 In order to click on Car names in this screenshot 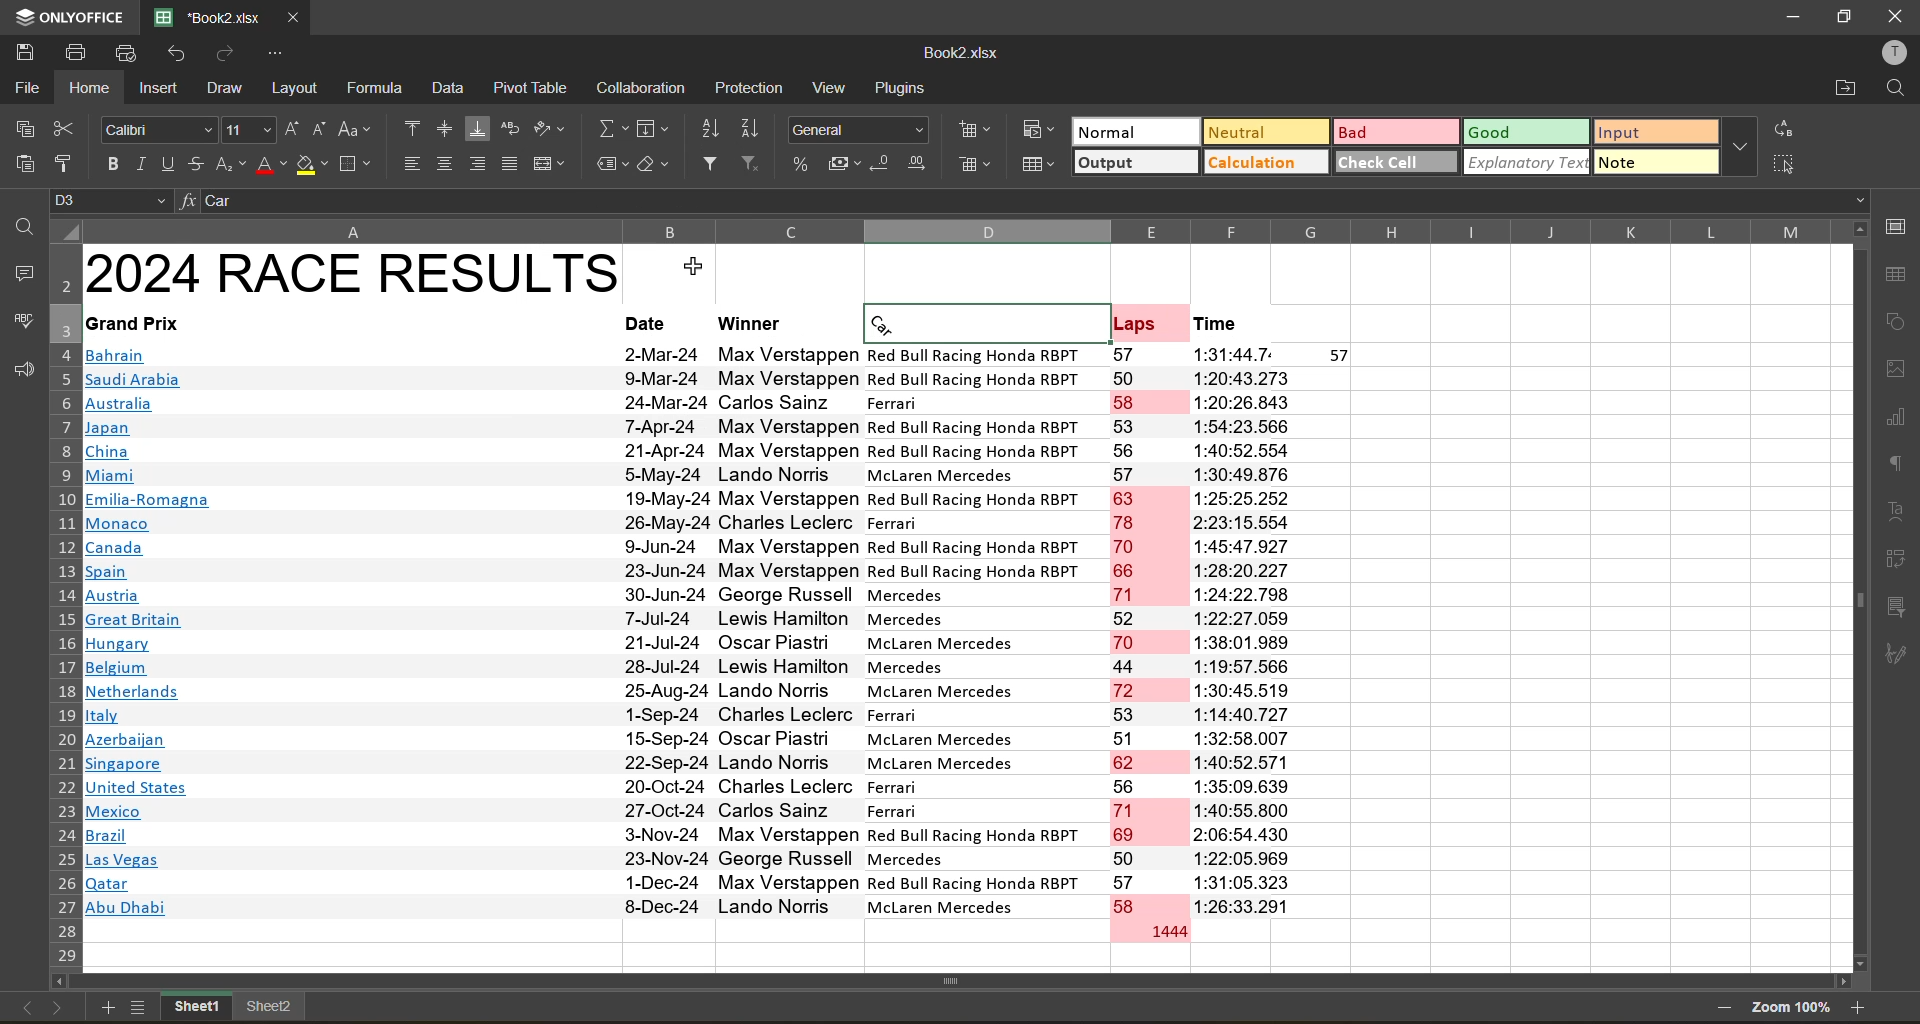, I will do `click(982, 633)`.